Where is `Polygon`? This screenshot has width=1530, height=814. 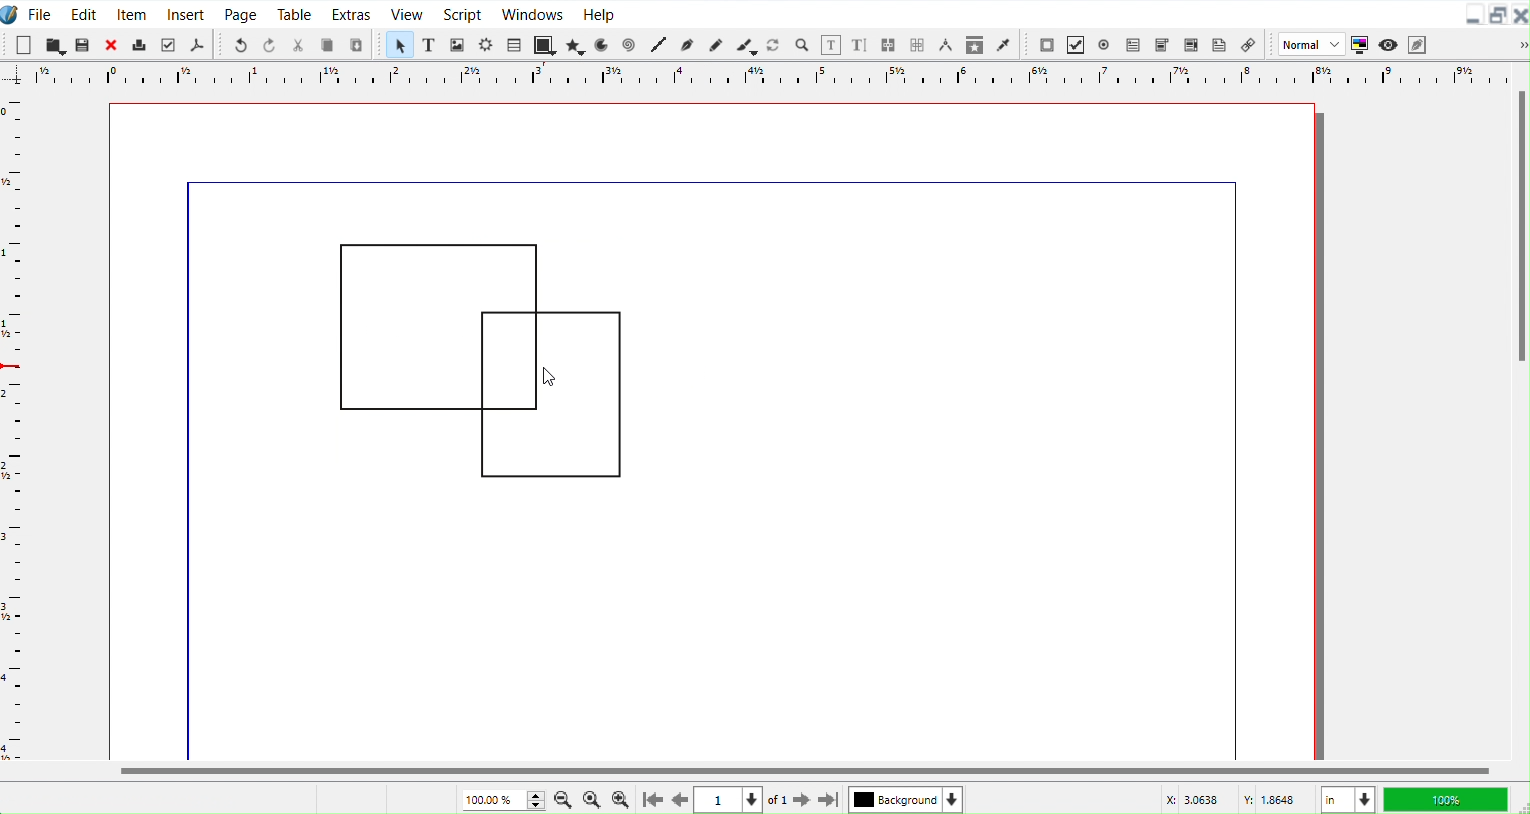 Polygon is located at coordinates (576, 46).